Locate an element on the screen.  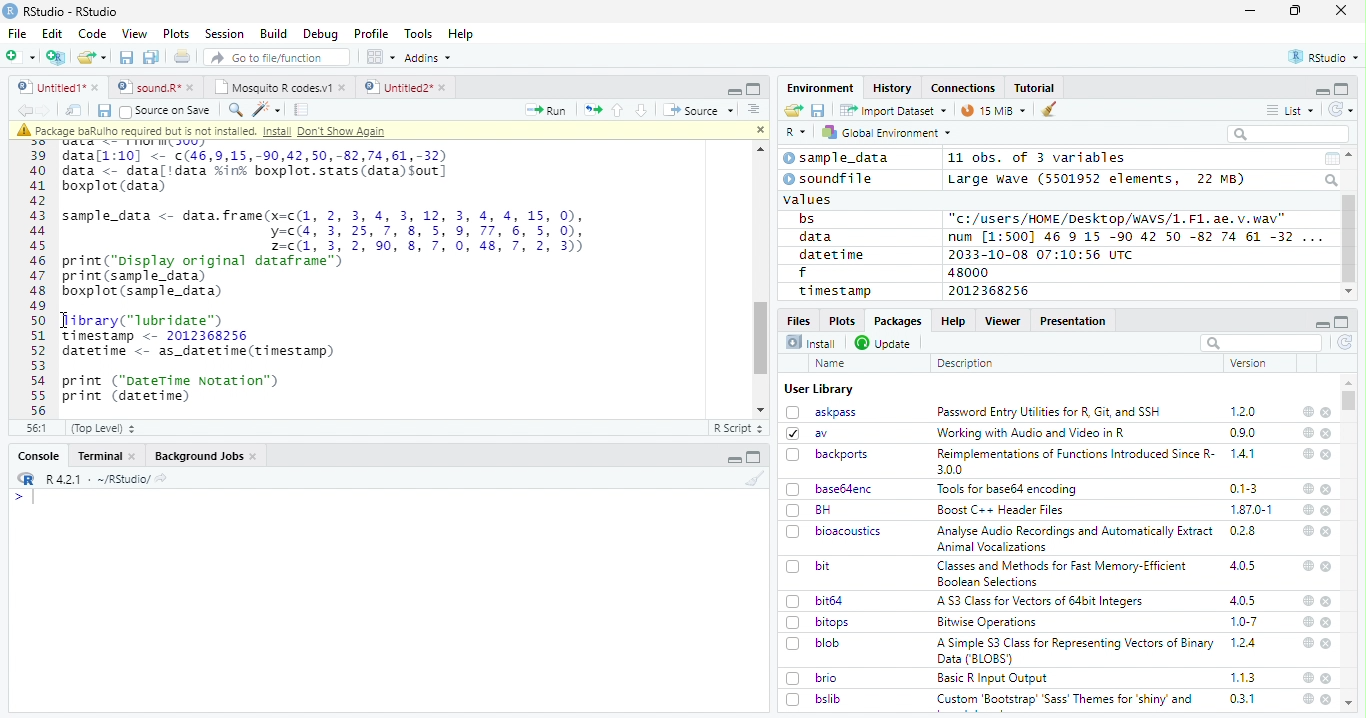
Calendar is located at coordinates (1331, 159).